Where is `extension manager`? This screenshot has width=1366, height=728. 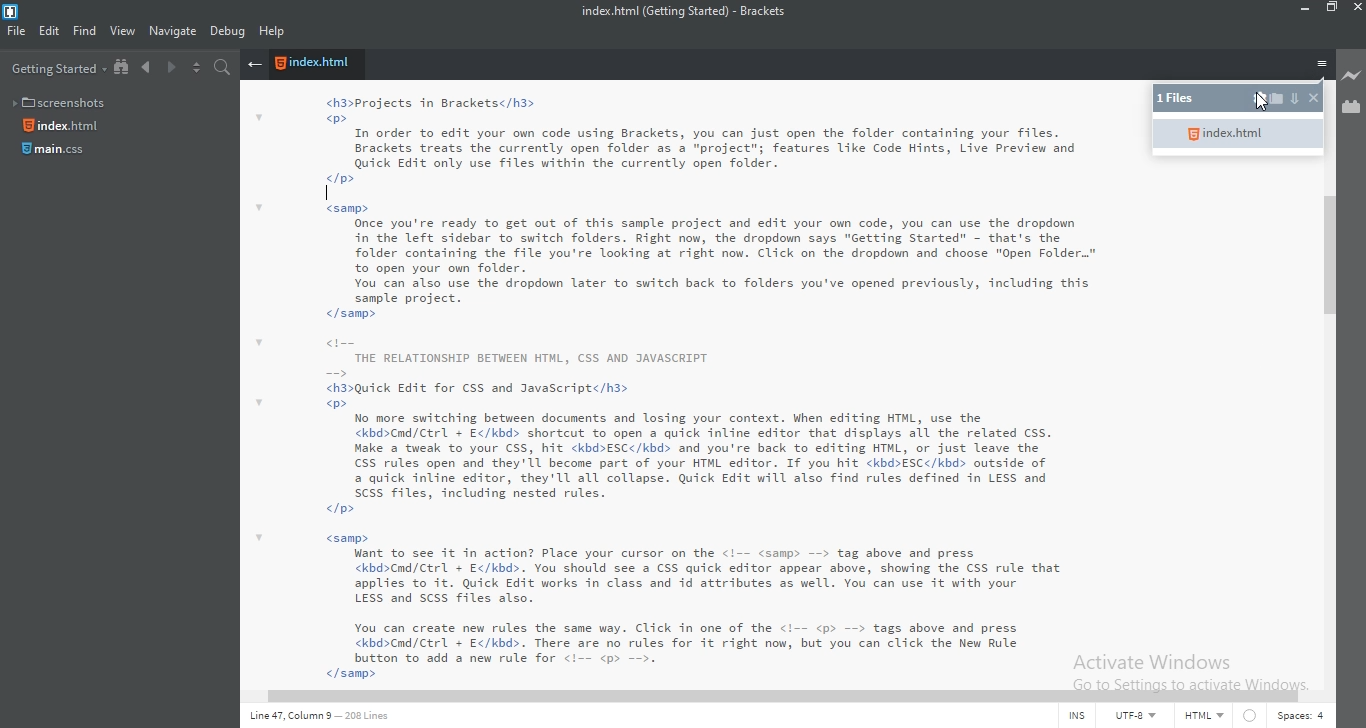 extension manager is located at coordinates (1350, 108).